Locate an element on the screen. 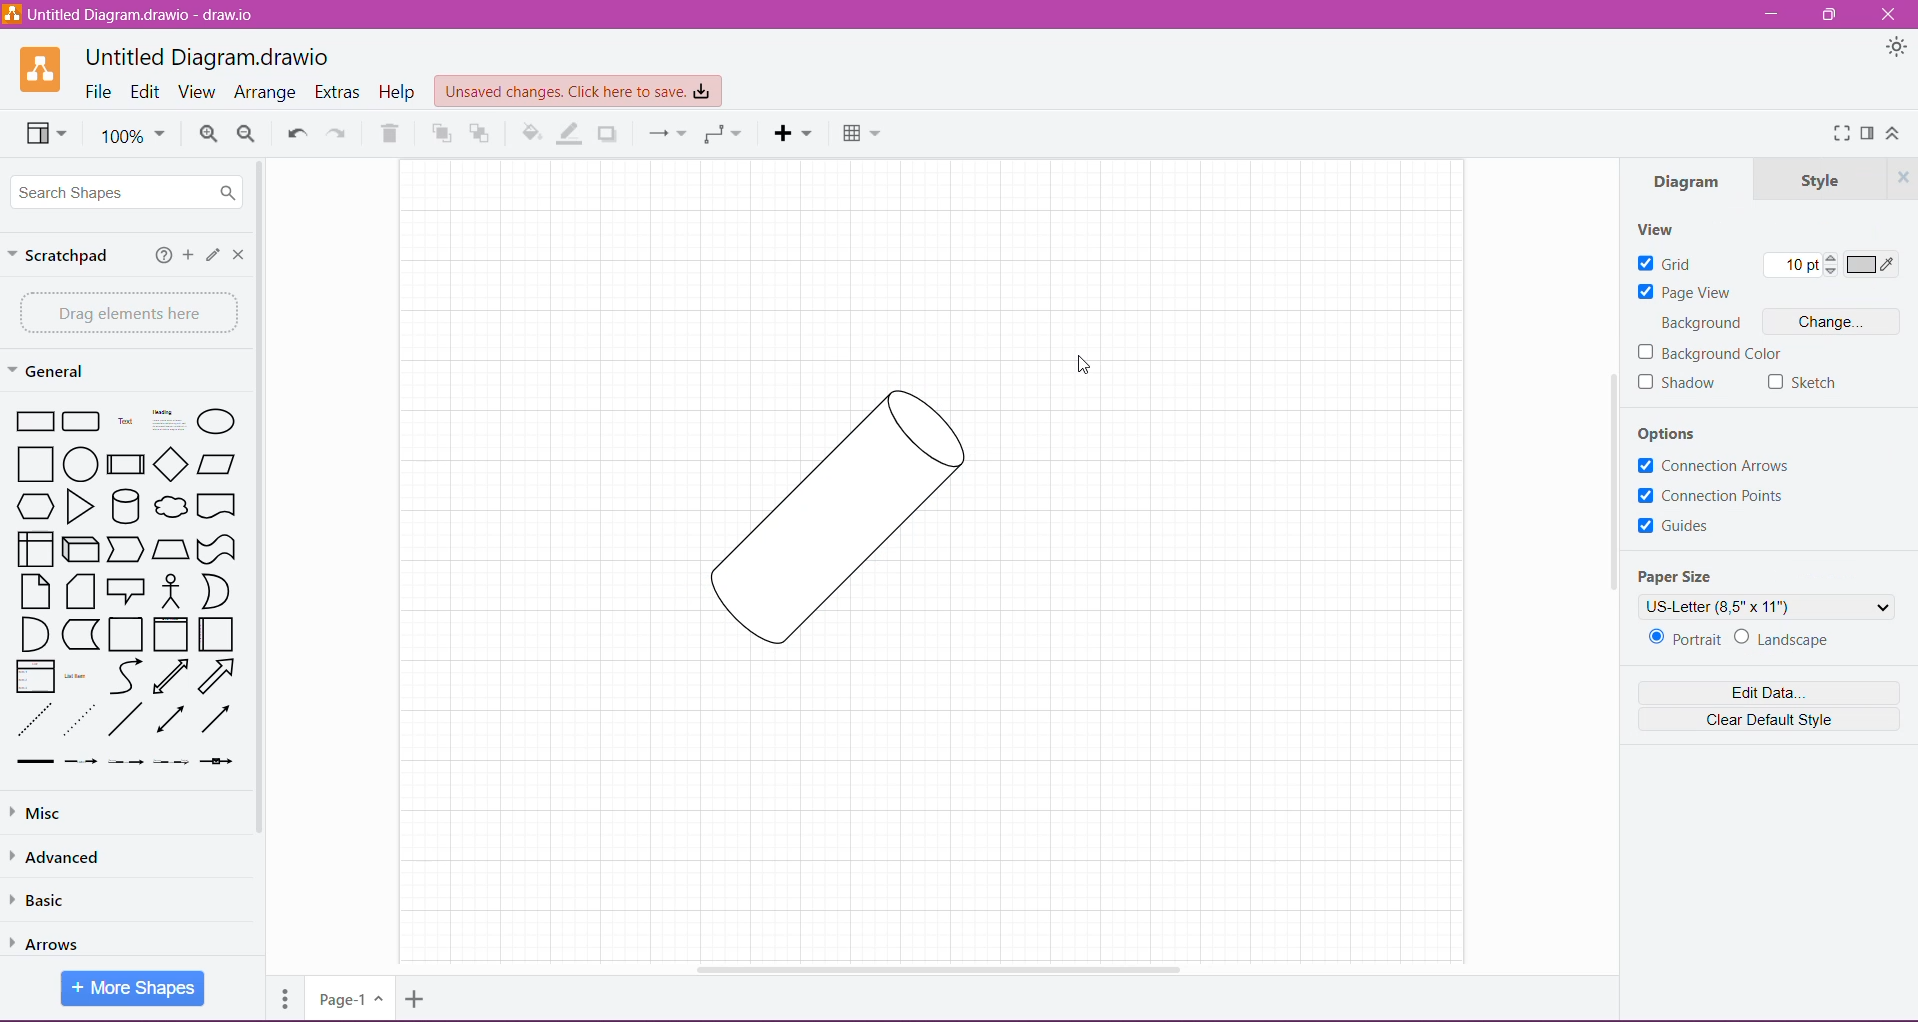   is located at coordinates (794, 134).